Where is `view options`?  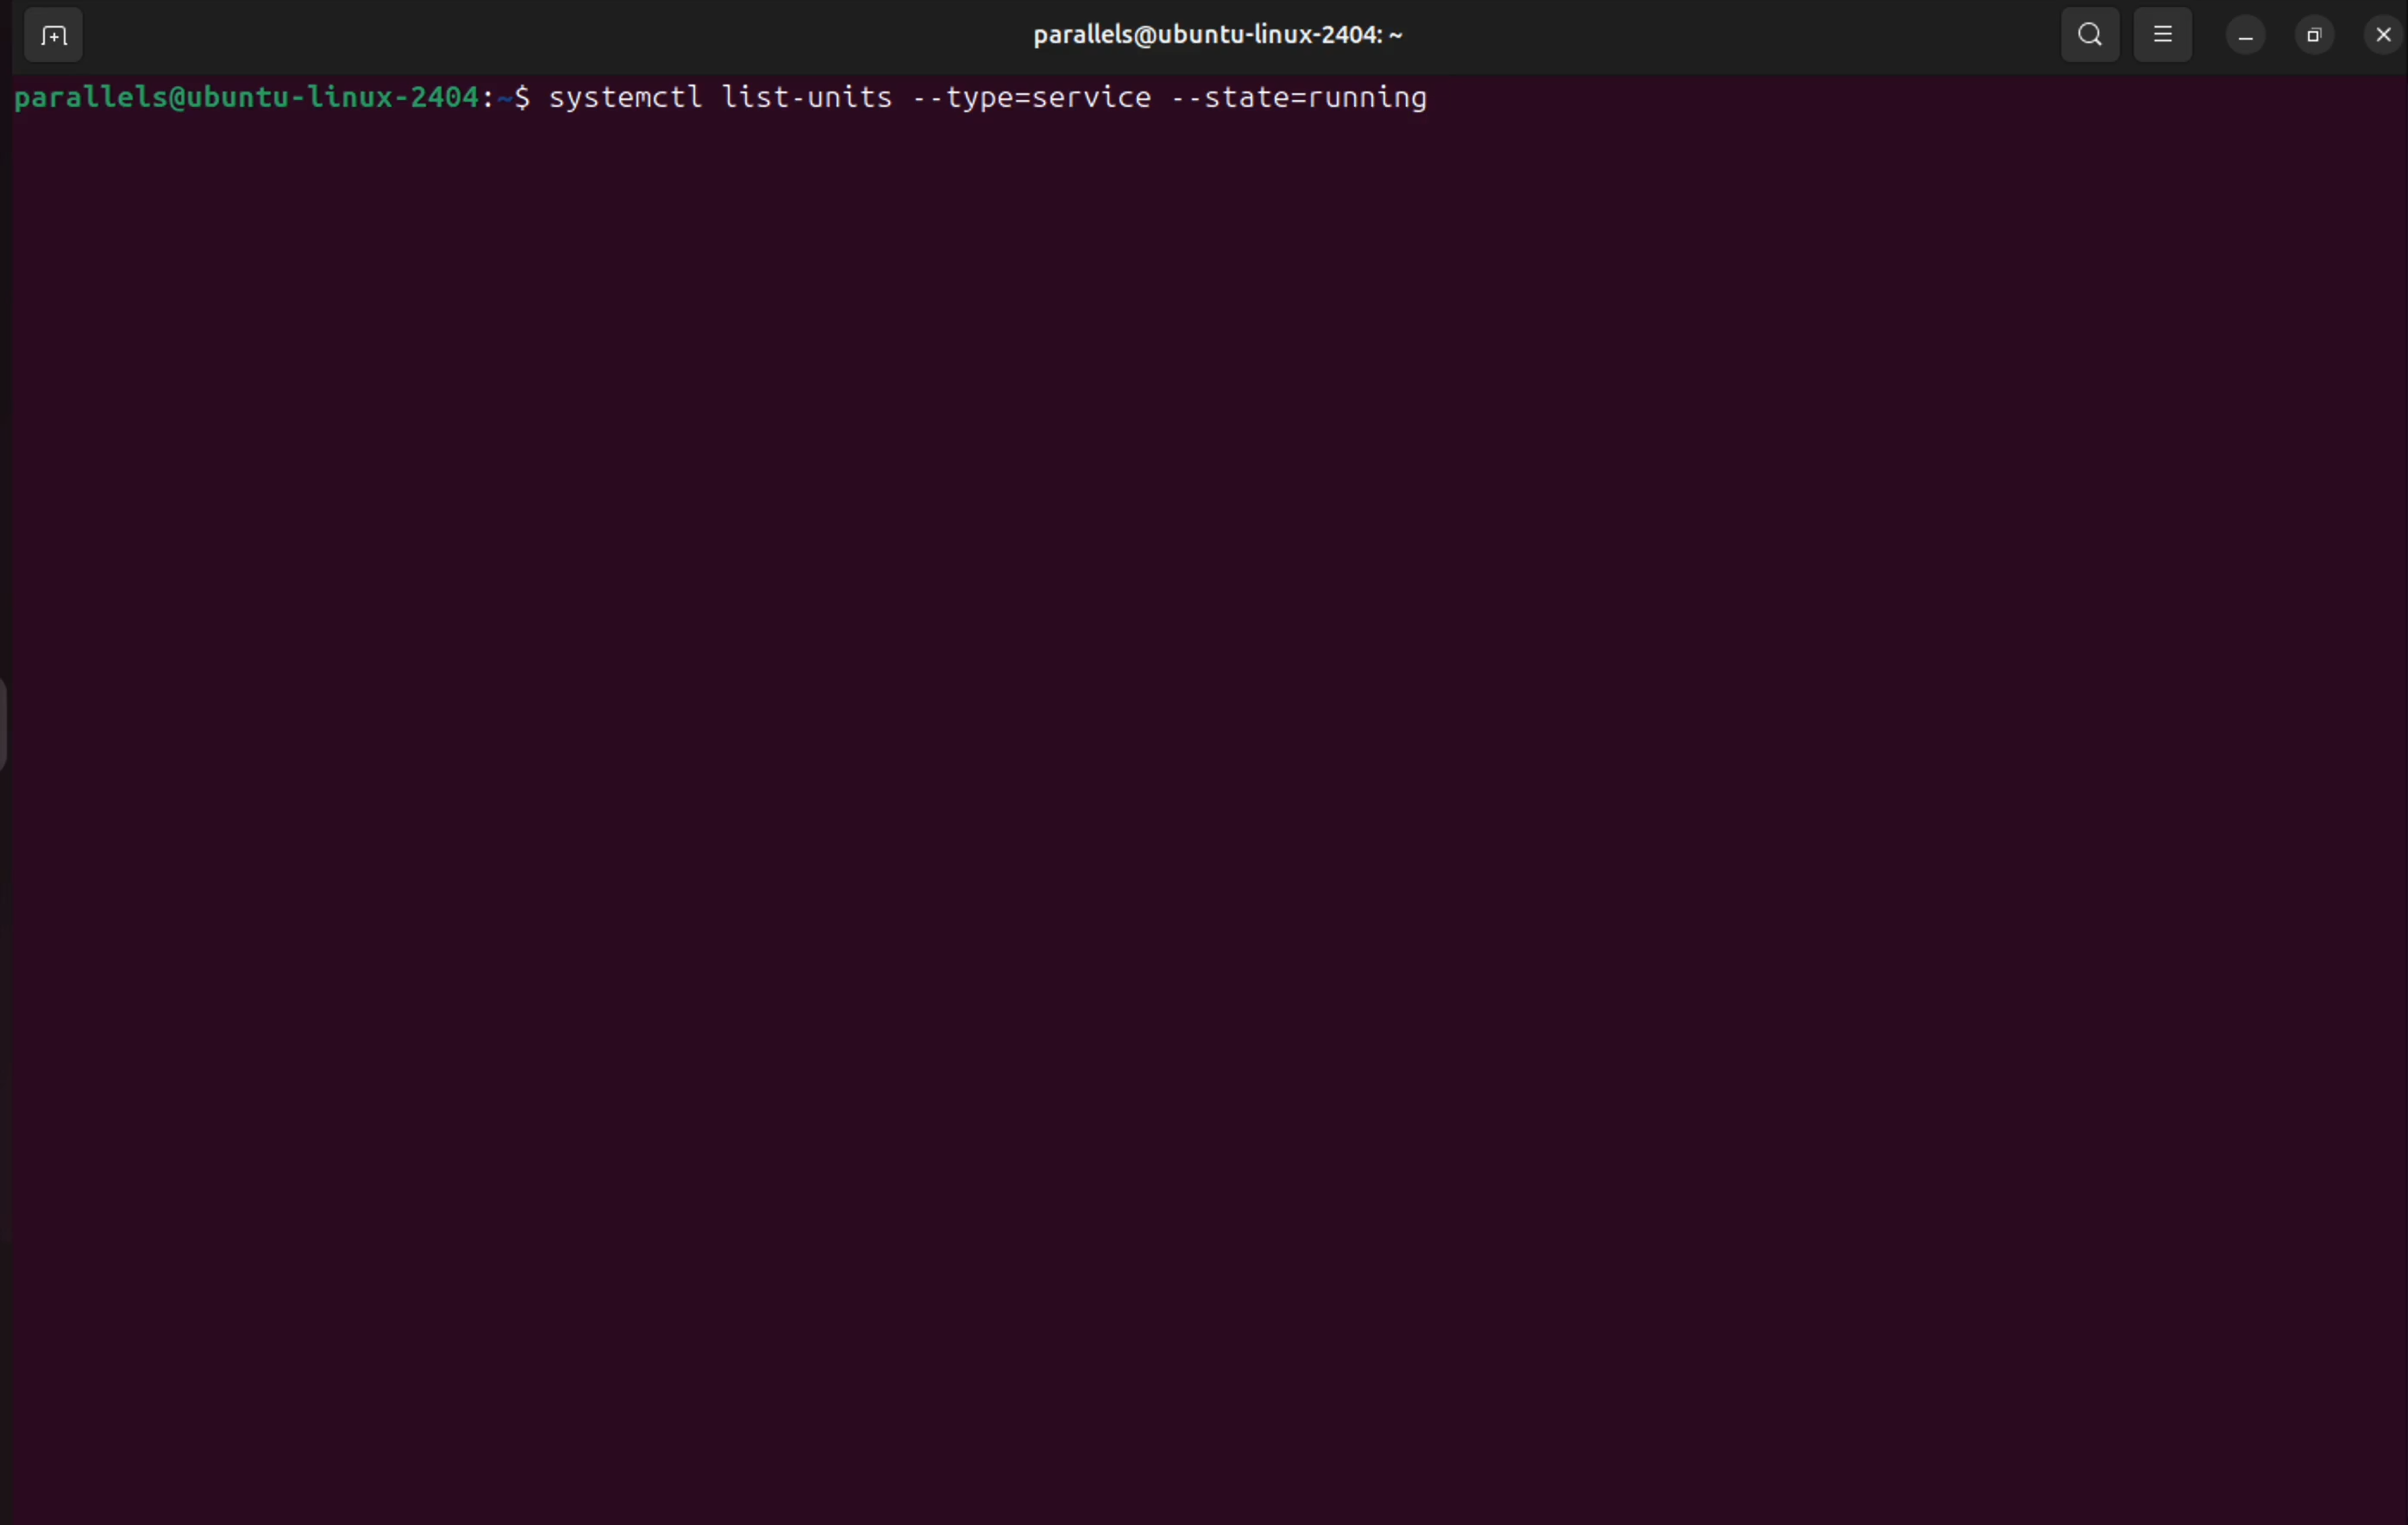 view options is located at coordinates (2168, 36).